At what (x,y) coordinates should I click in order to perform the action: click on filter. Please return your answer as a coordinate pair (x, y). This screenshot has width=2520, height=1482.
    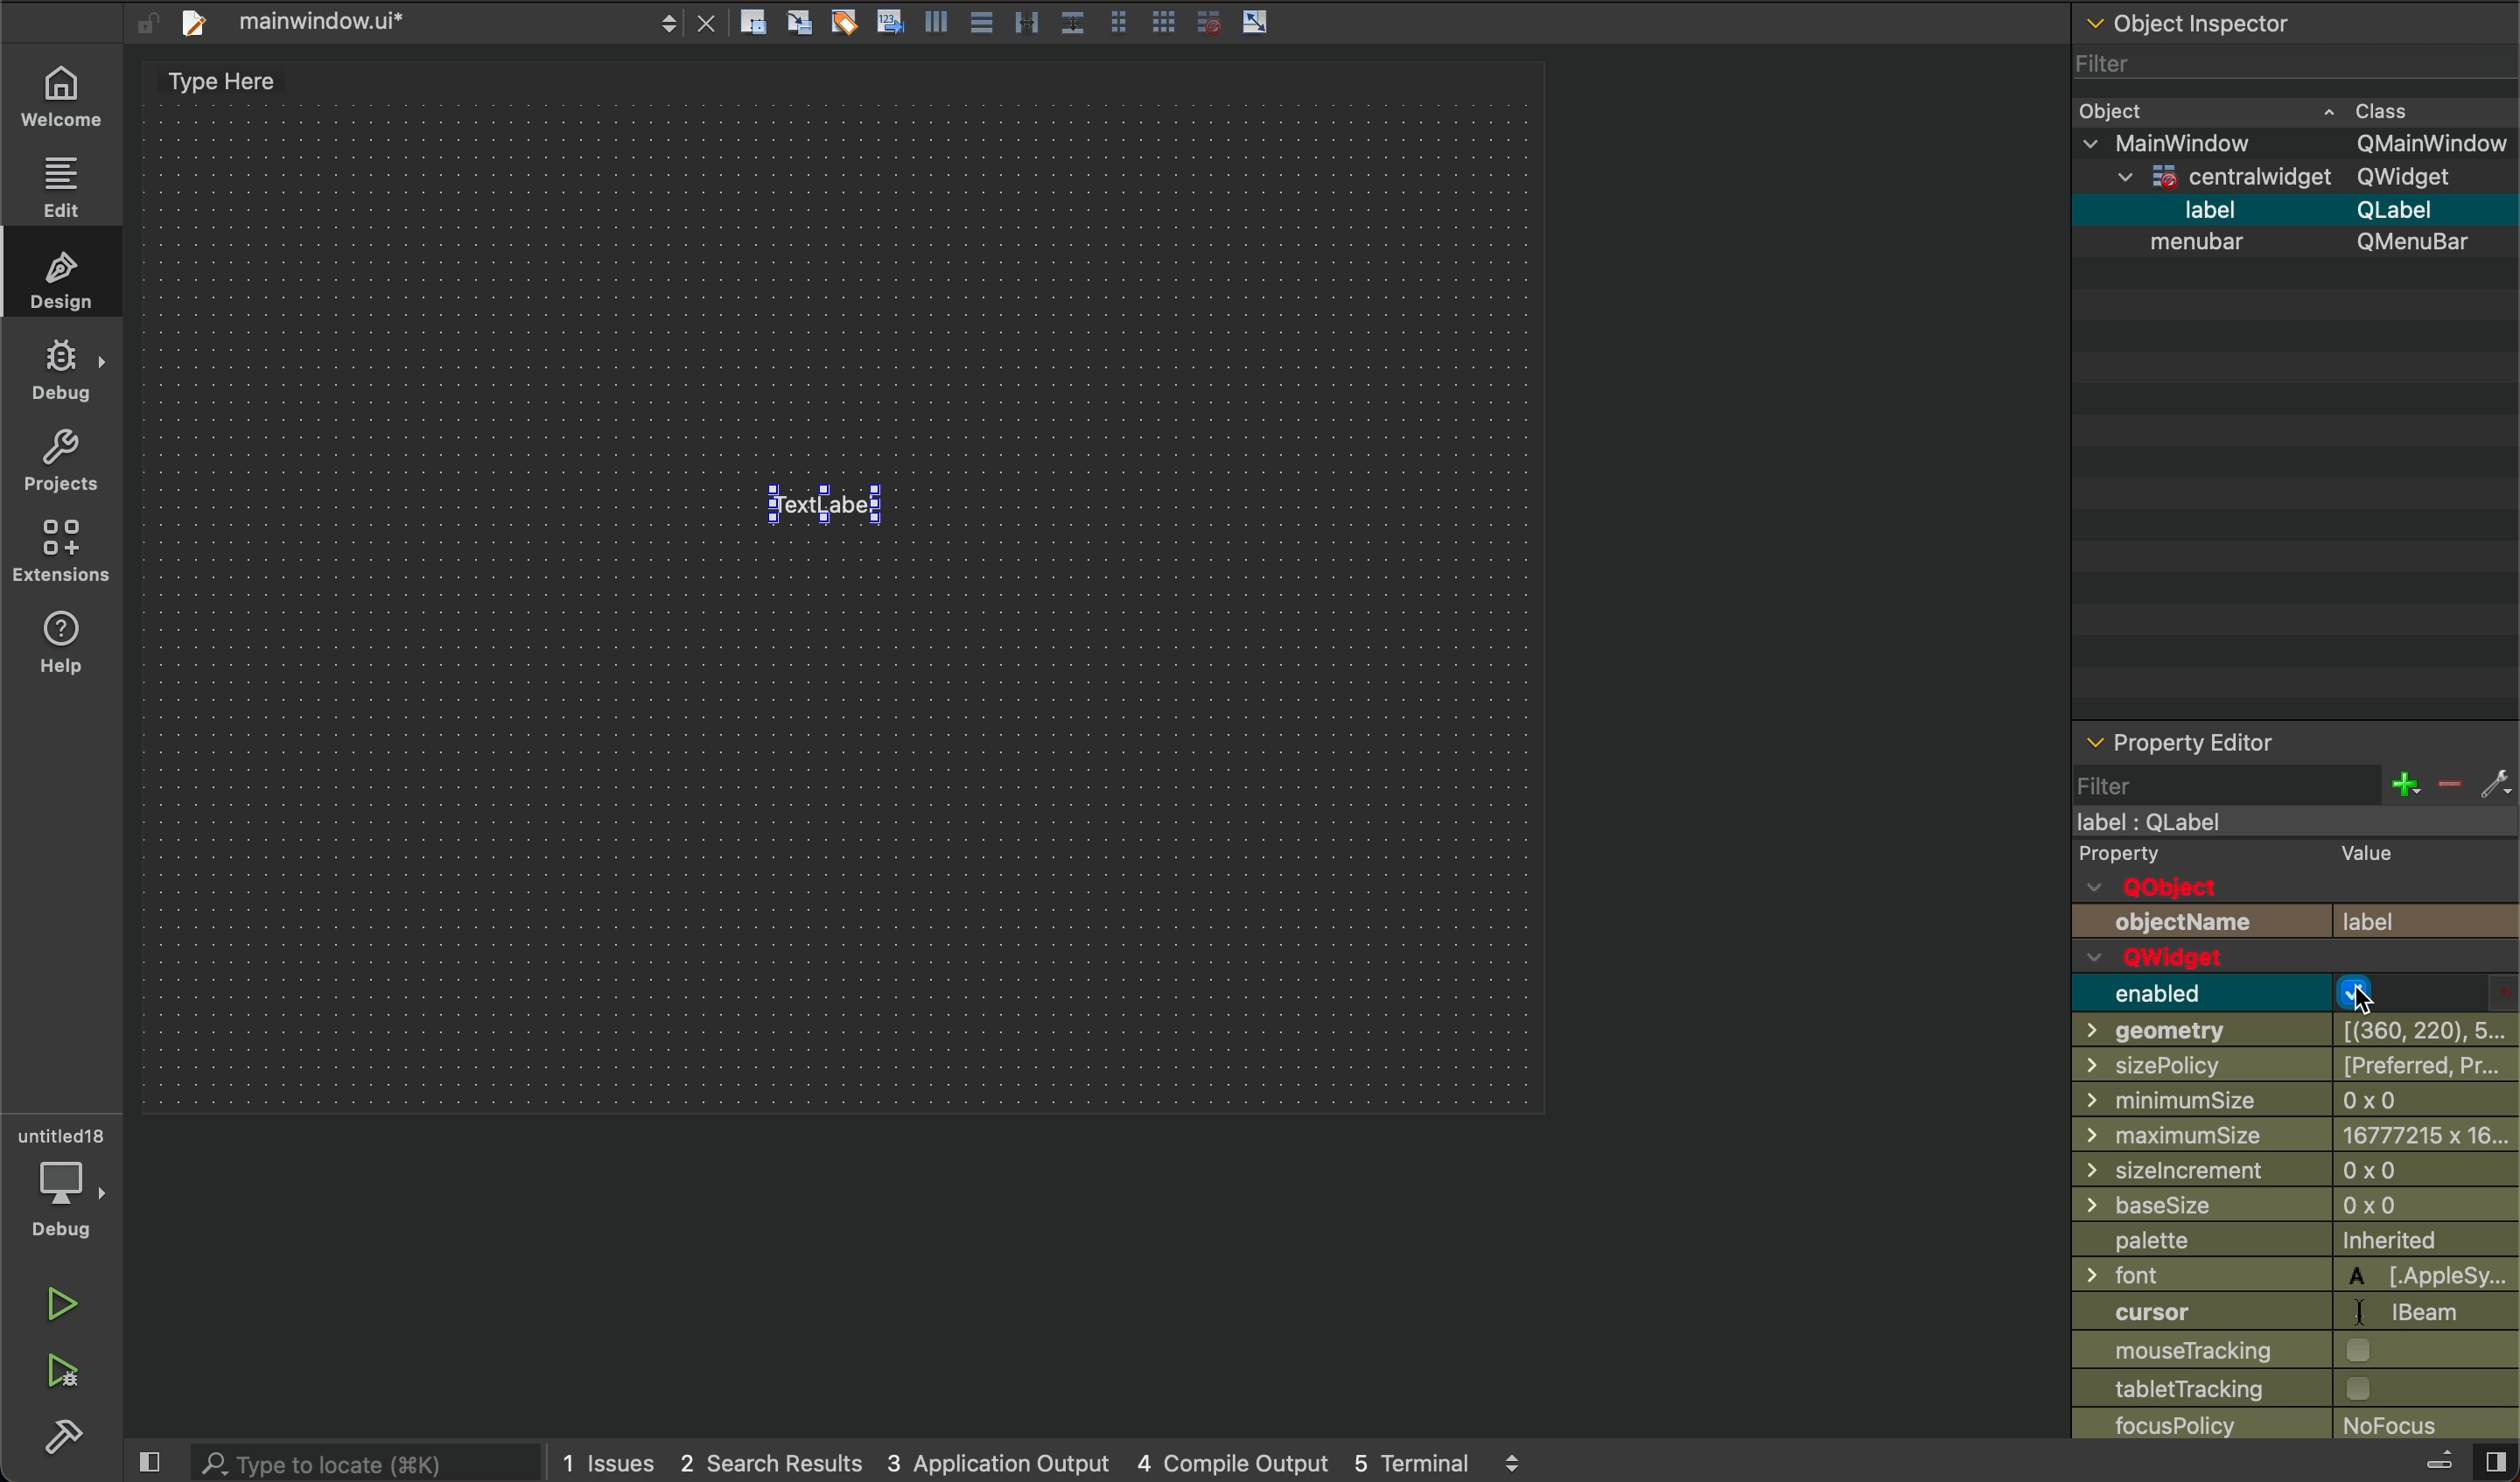
    Looking at the image, I should click on (2140, 781).